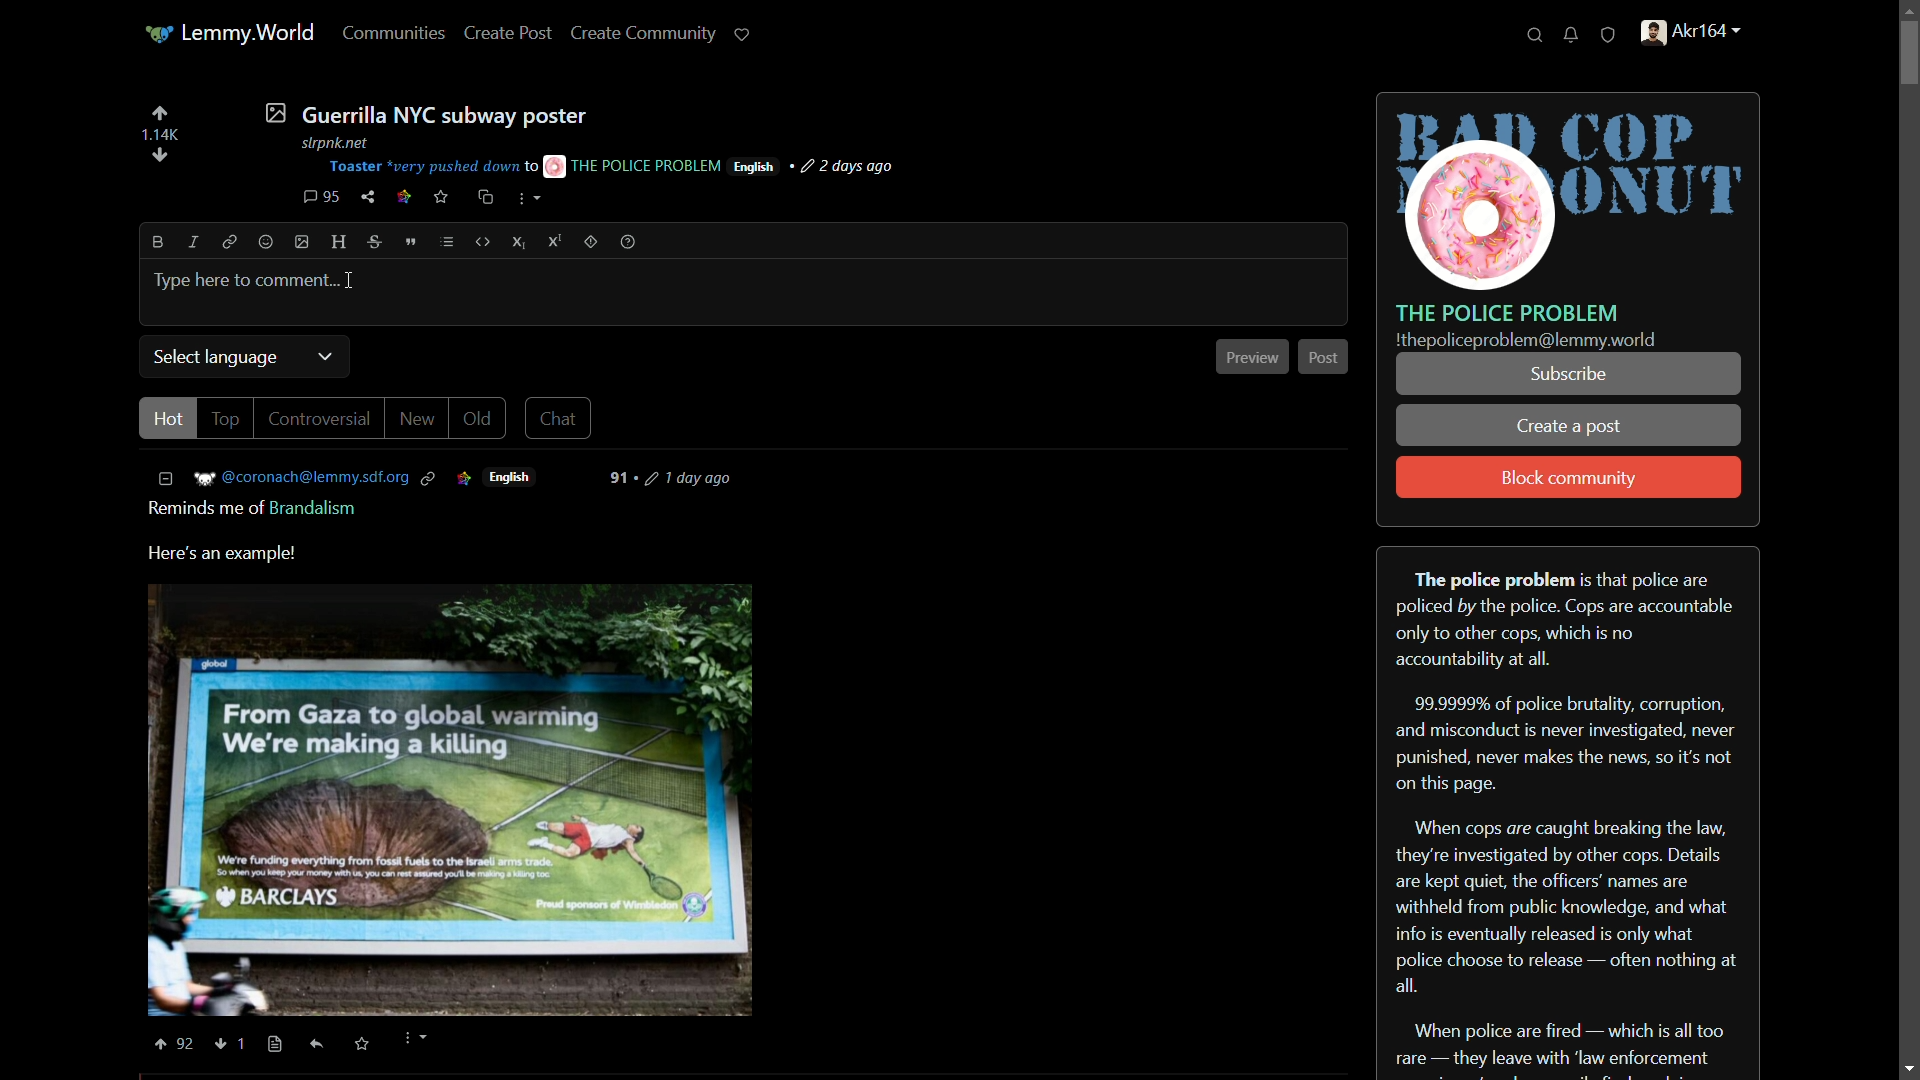  What do you see at coordinates (1908, 1068) in the screenshot?
I see `scroll down` at bounding box center [1908, 1068].